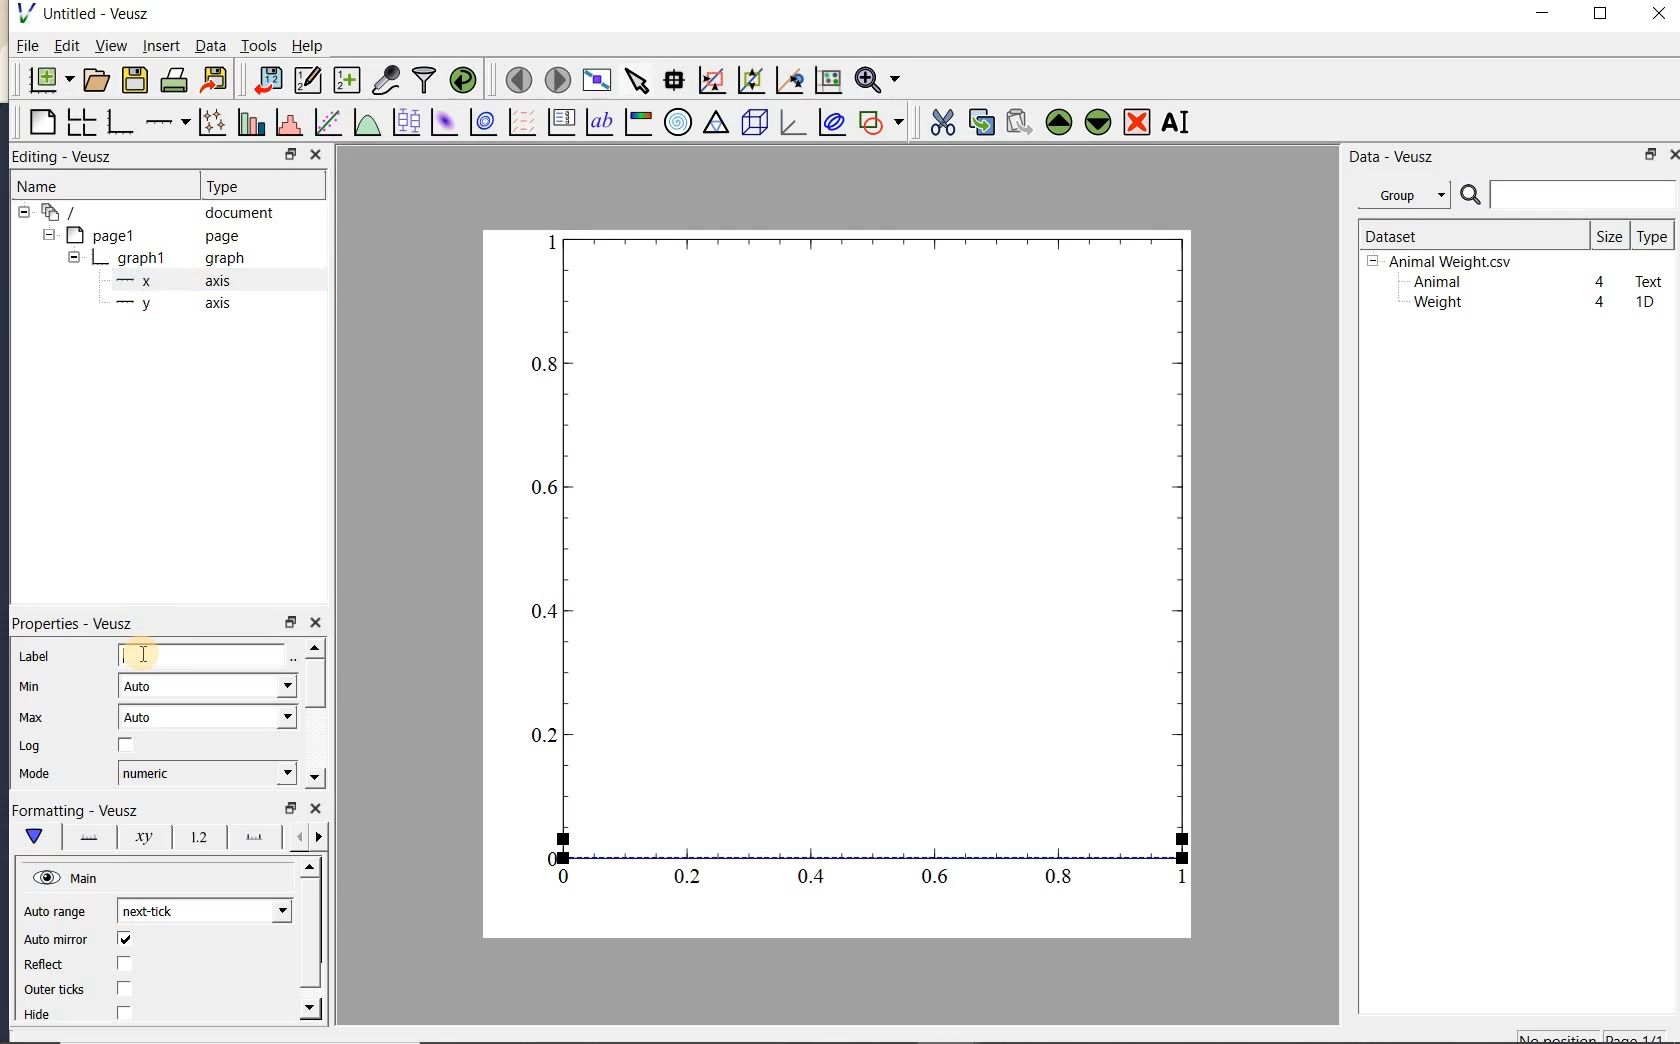  Describe the element at coordinates (53, 941) in the screenshot. I see `Auto mirror` at that location.